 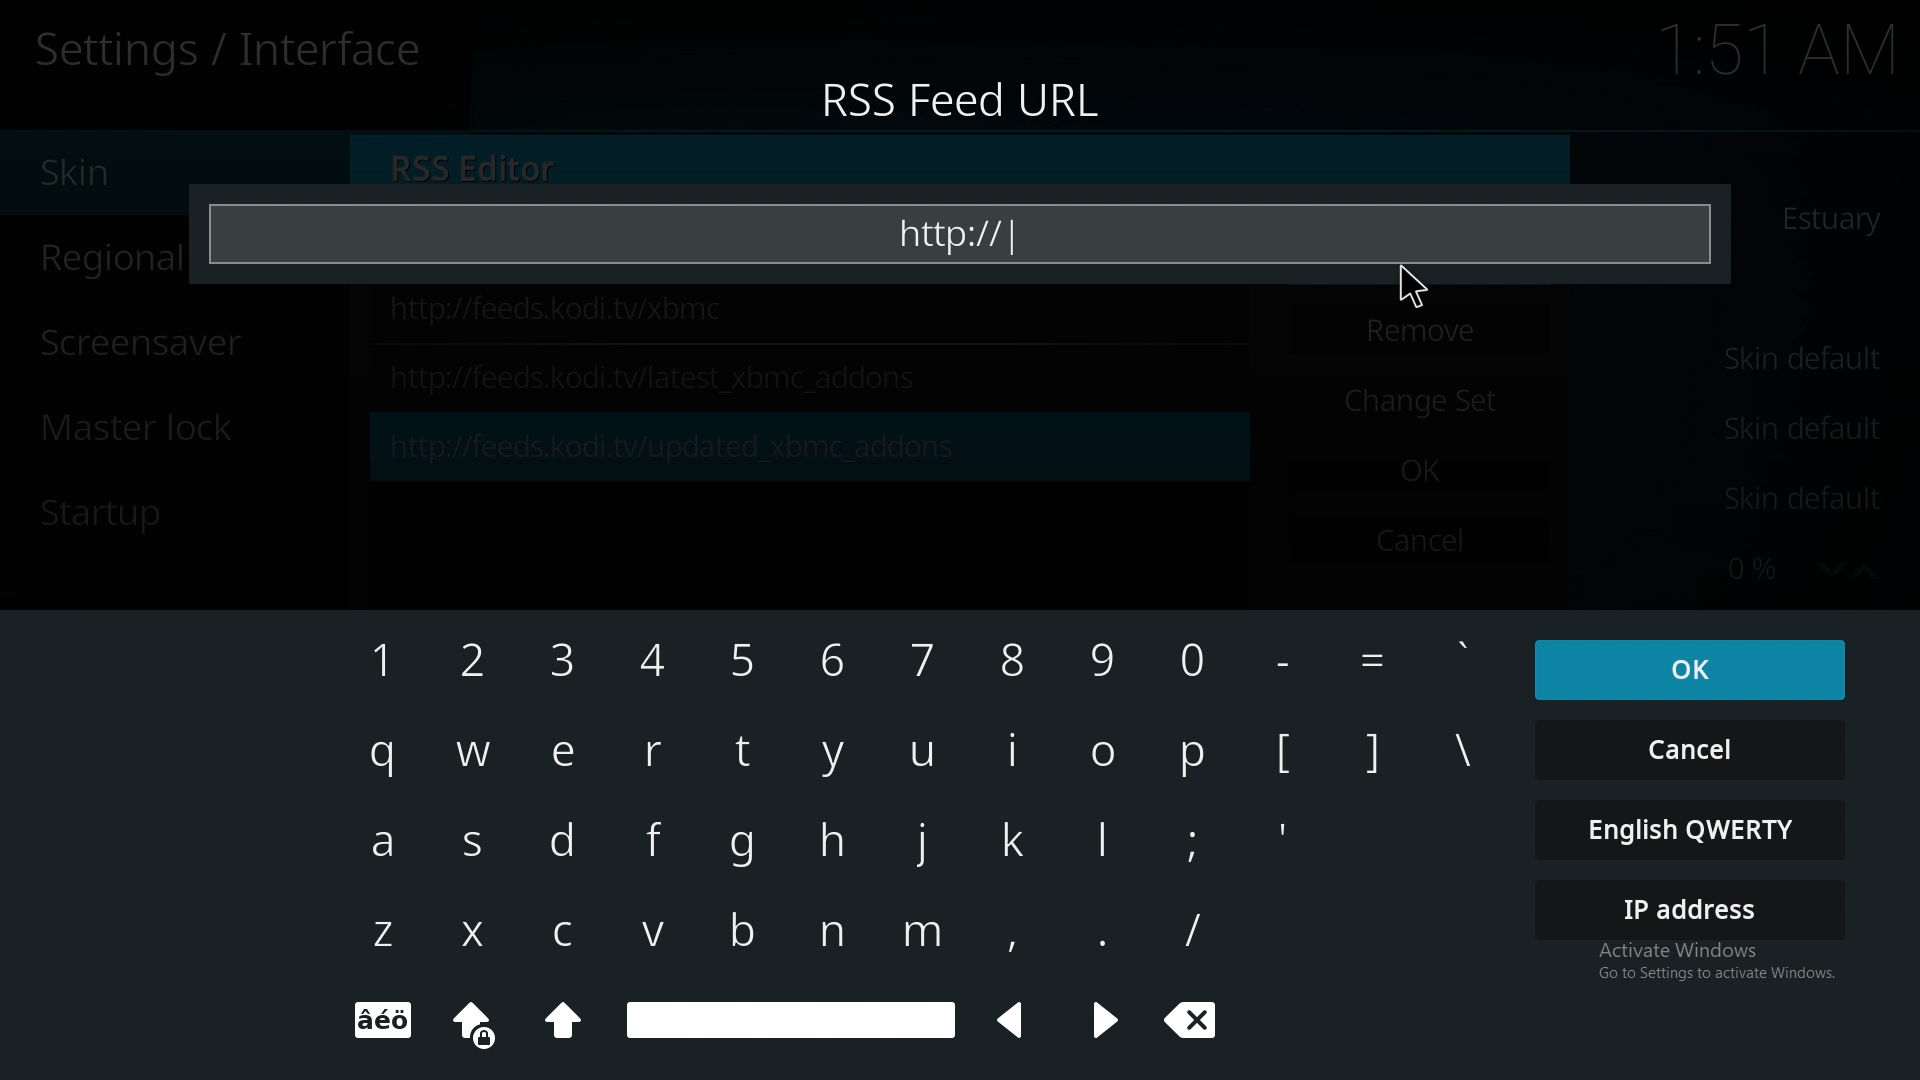 I want to click on keyboard Input, so click(x=744, y=931).